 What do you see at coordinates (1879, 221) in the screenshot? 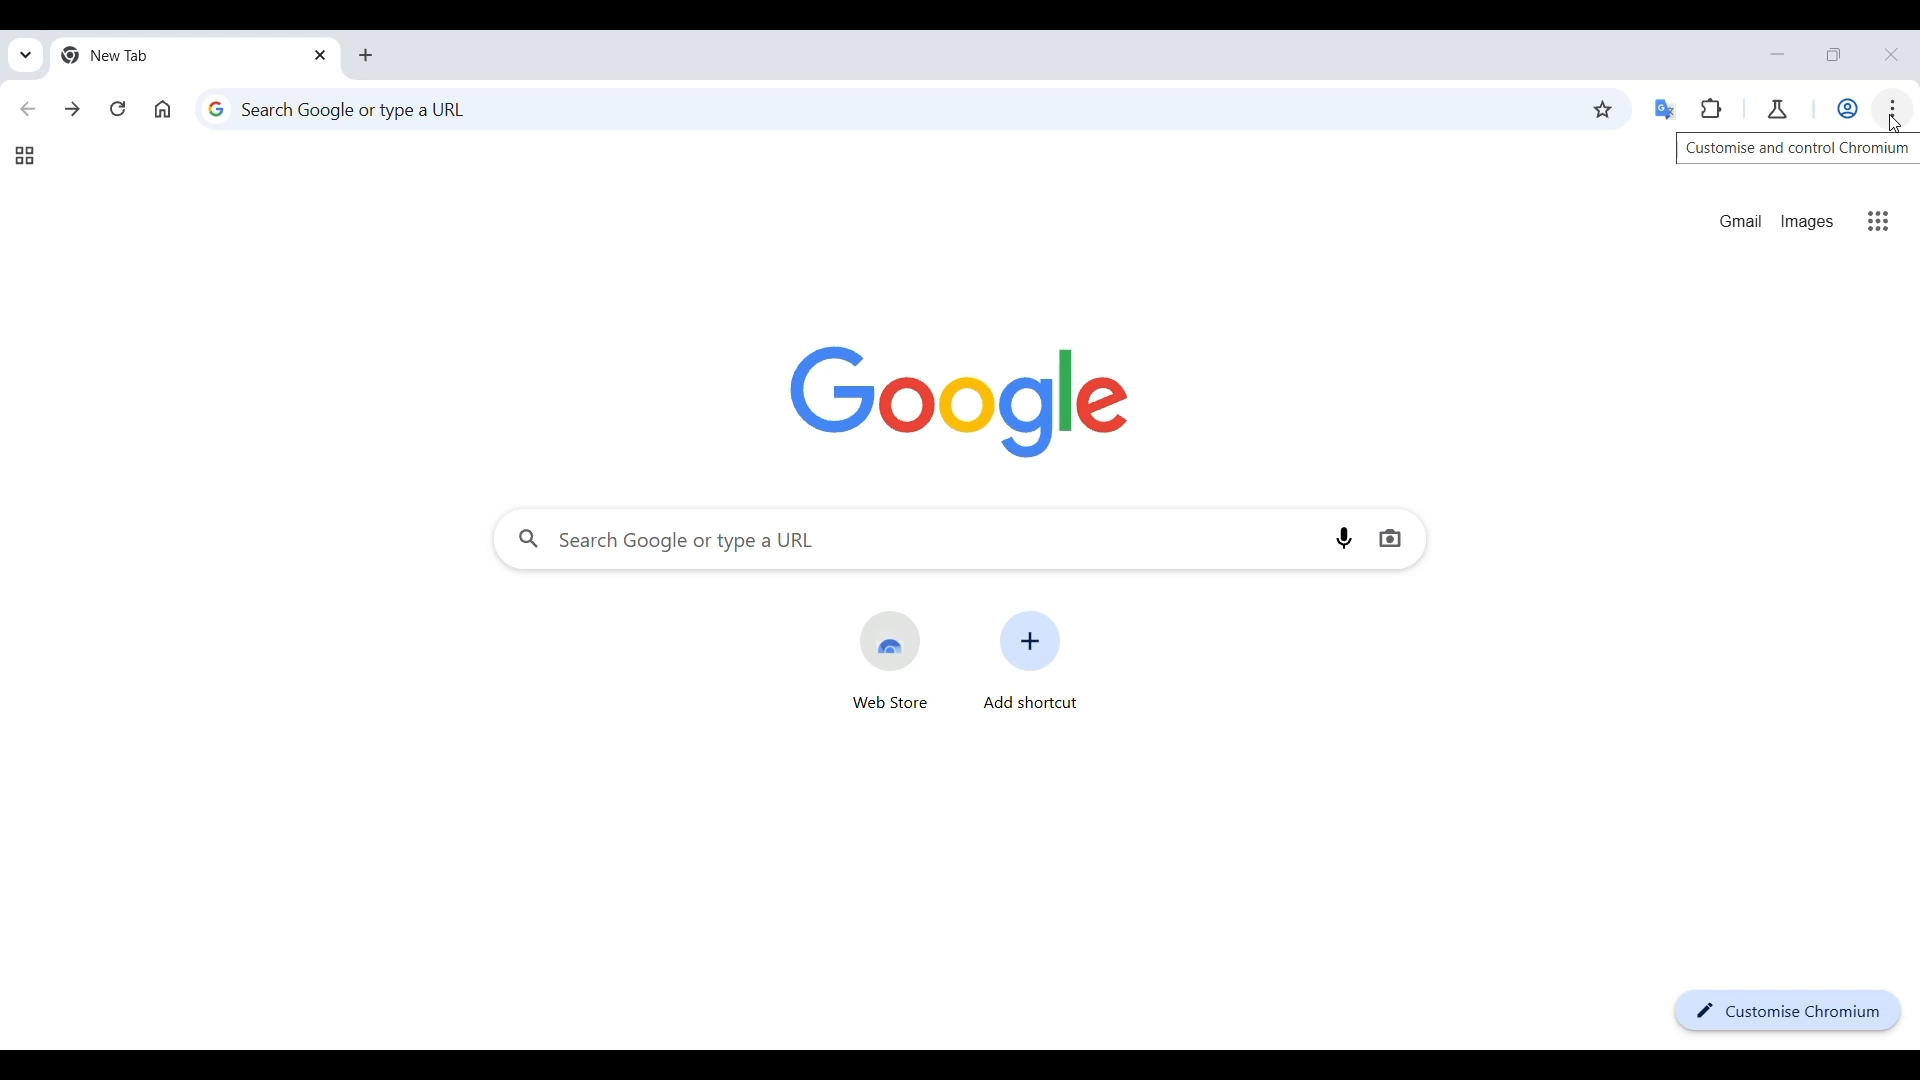
I see `Google apps` at bounding box center [1879, 221].